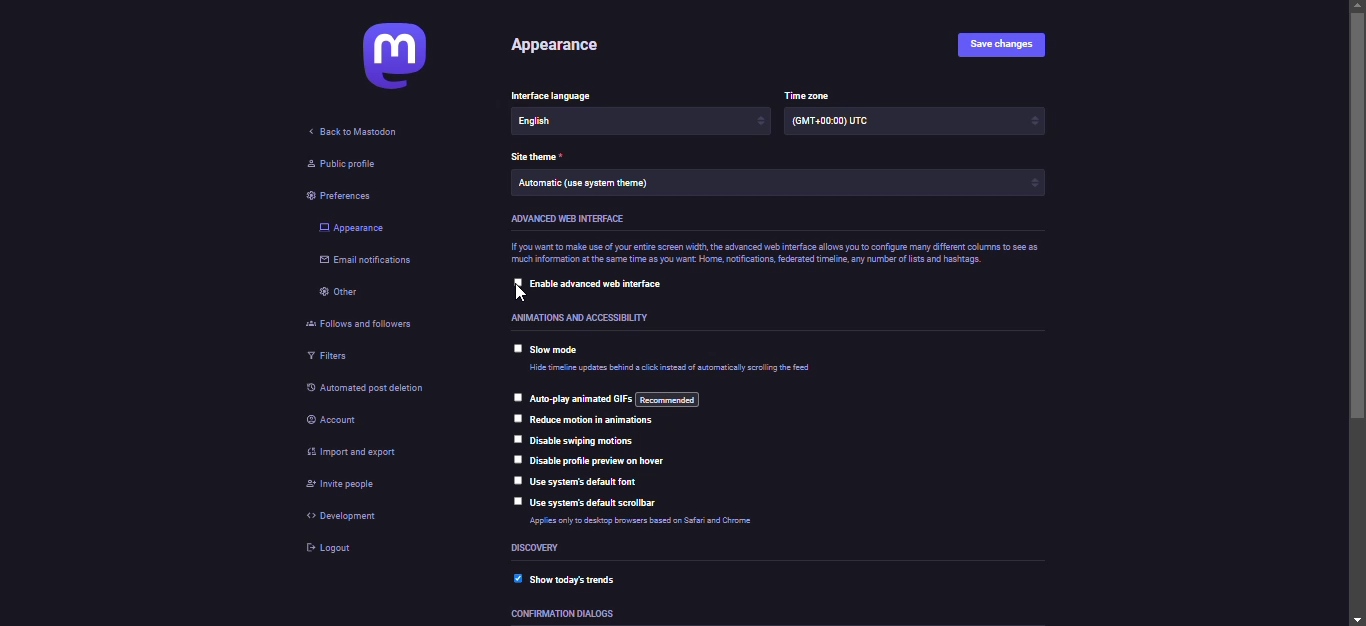  What do you see at coordinates (515, 418) in the screenshot?
I see `click to select` at bounding box center [515, 418].